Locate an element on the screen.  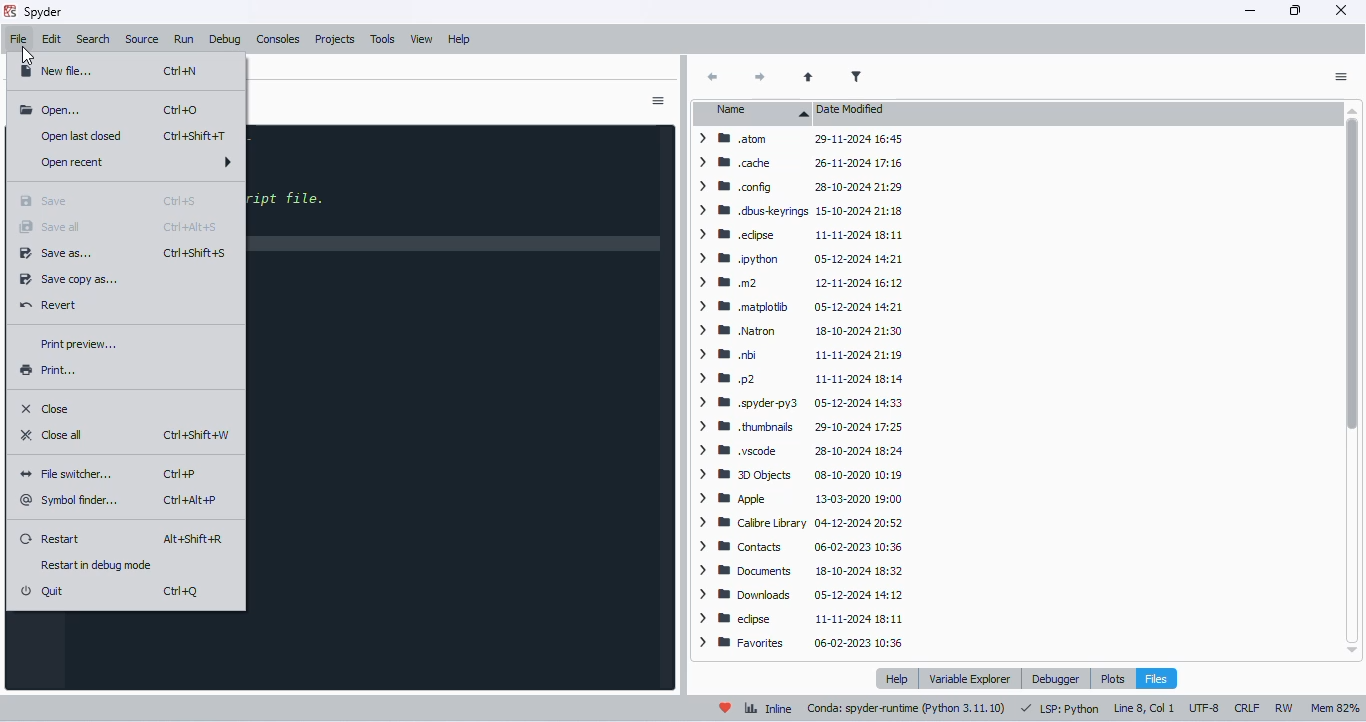
shortcut for open is located at coordinates (181, 110).